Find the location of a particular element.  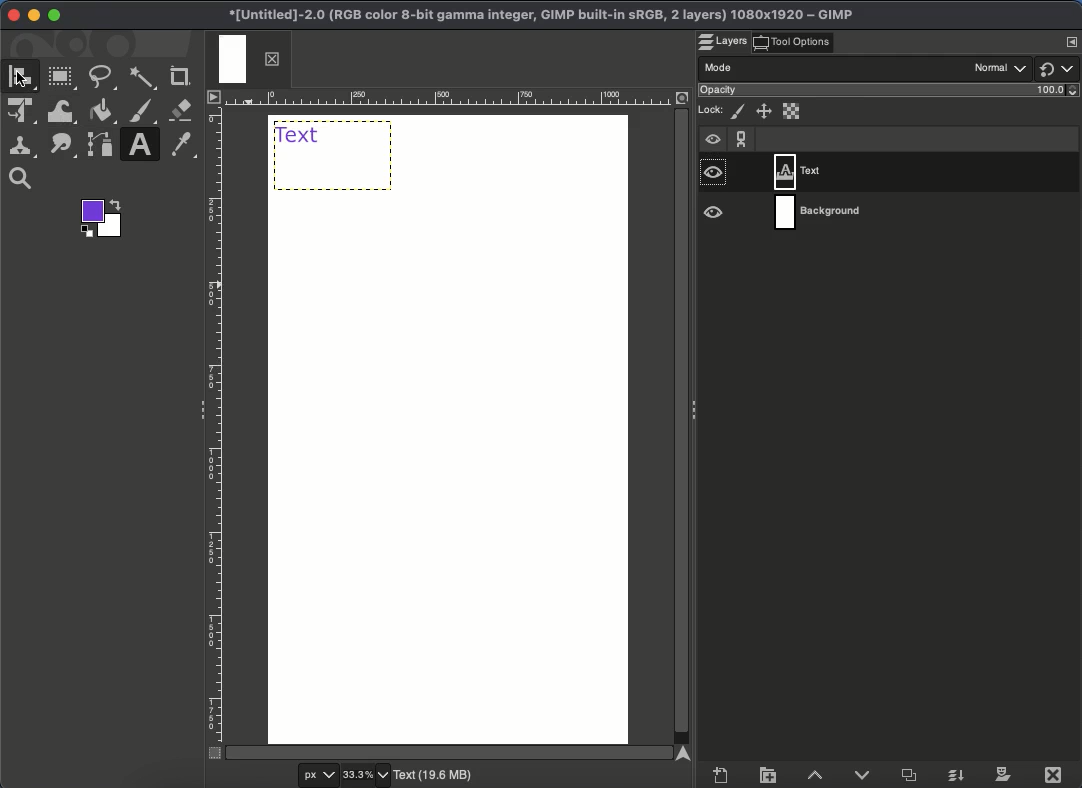

Chain is located at coordinates (742, 138).